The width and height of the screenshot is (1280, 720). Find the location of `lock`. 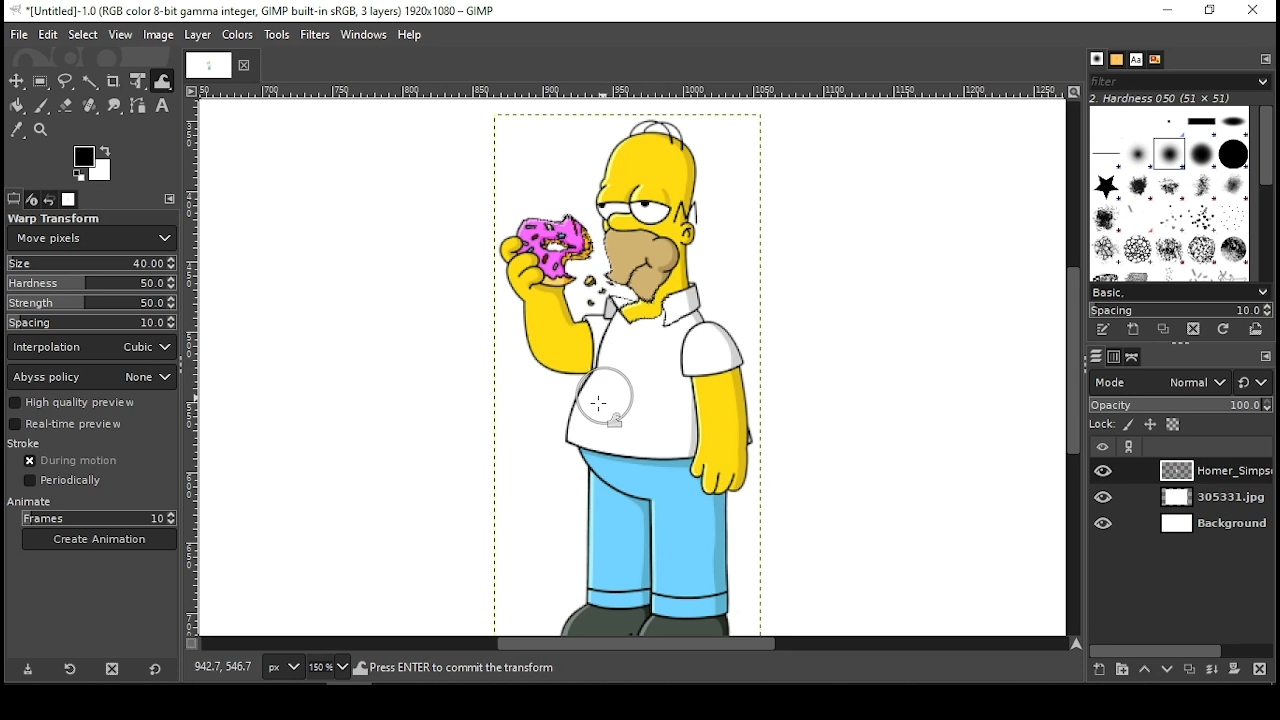

lock is located at coordinates (1102, 425).